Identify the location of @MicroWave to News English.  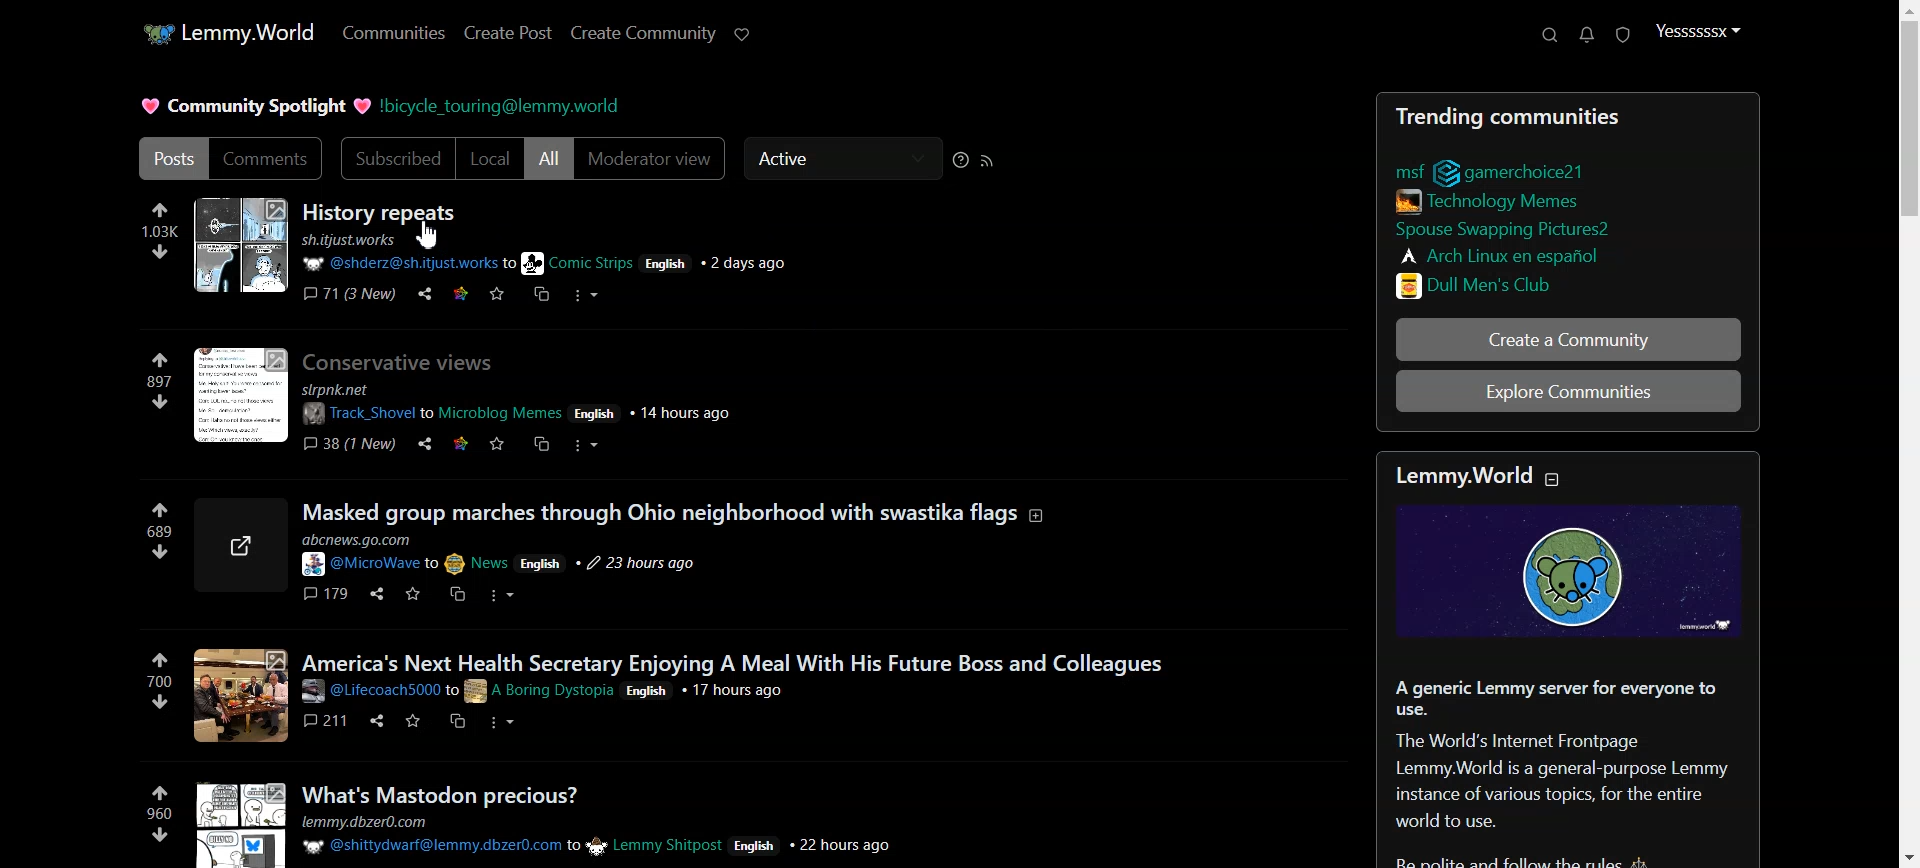
(431, 564).